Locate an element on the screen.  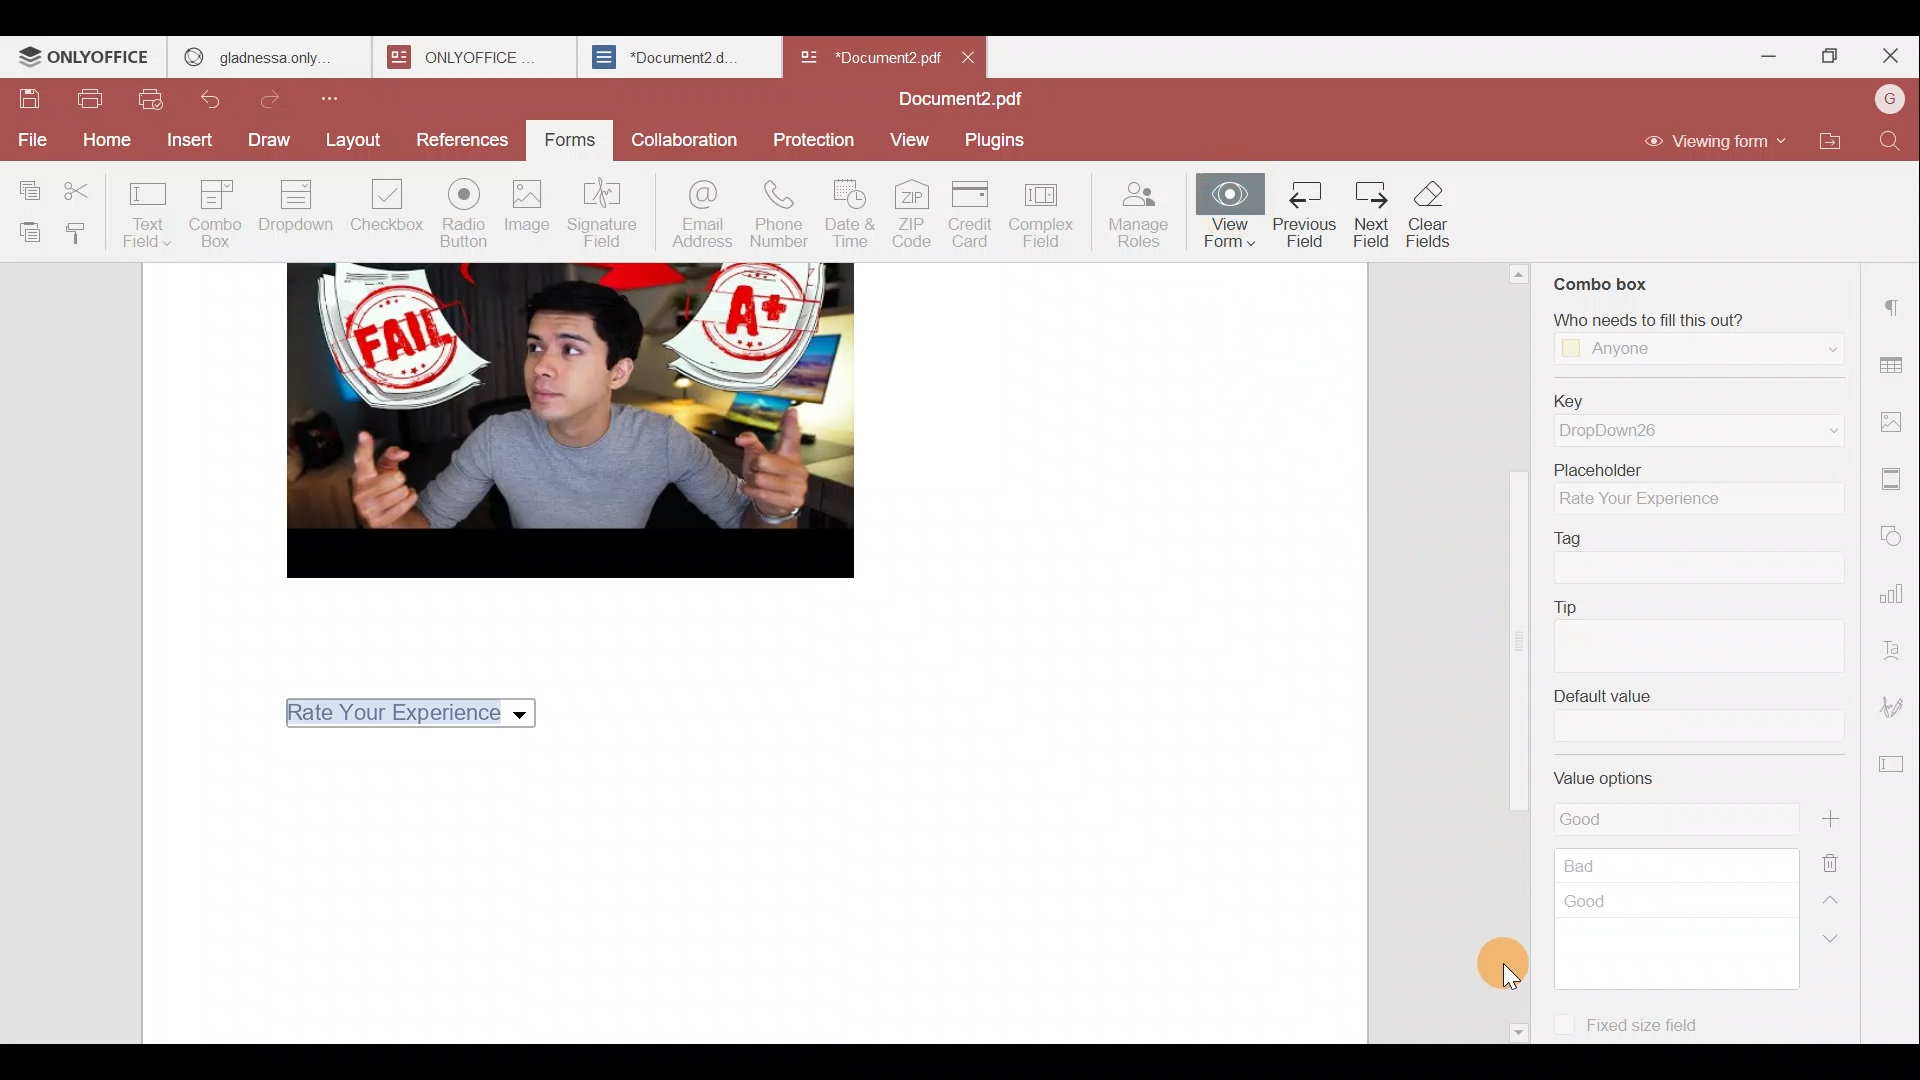
Layout is located at coordinates (352, 143).